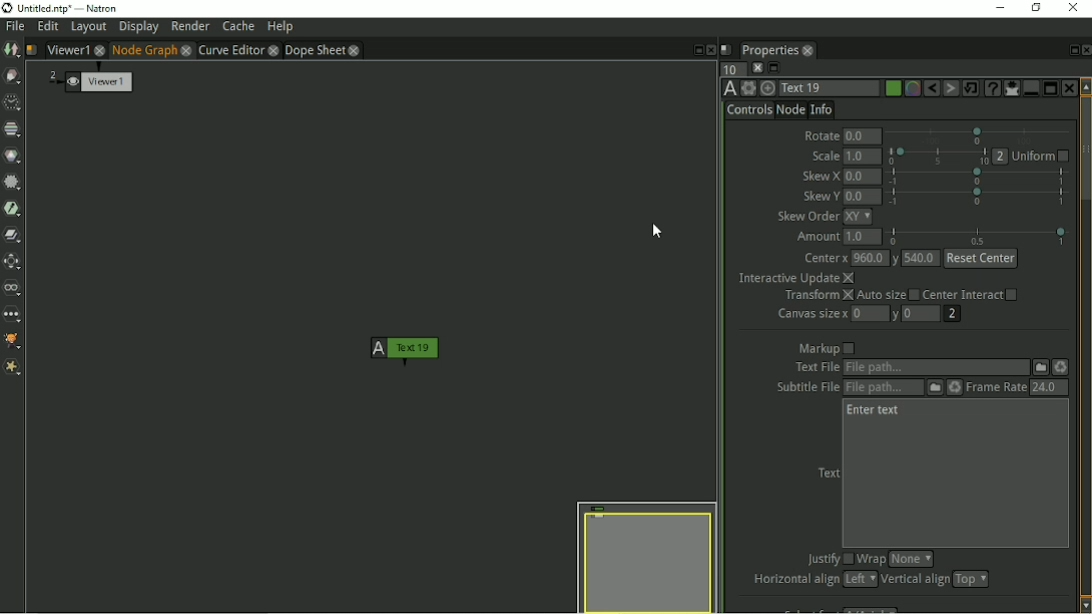 Image resolution: width=1092 pixels, height=614 pixels. Describe the element at coordinates (13, 315) in the screenshot. I see `Other` at that location.